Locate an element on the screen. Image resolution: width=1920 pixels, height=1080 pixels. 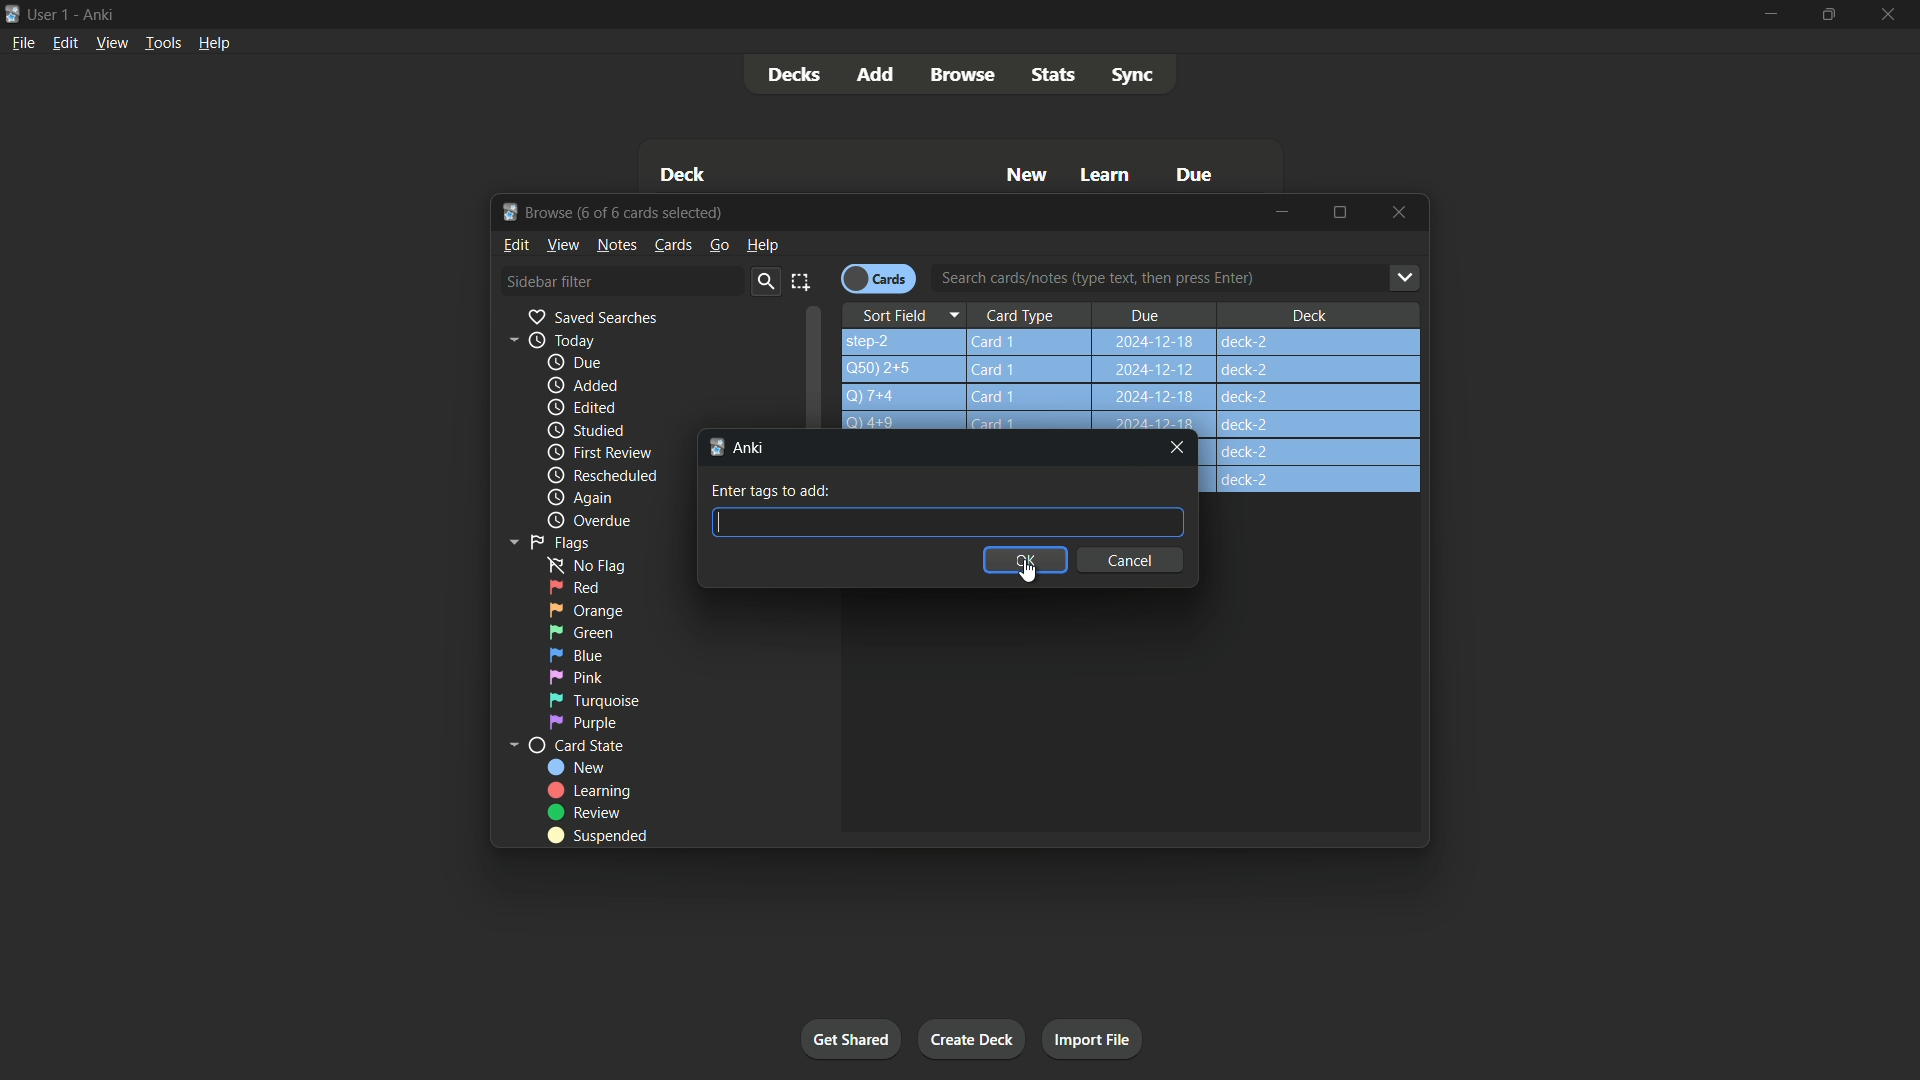
Cards is located at coordinates (673, 245).